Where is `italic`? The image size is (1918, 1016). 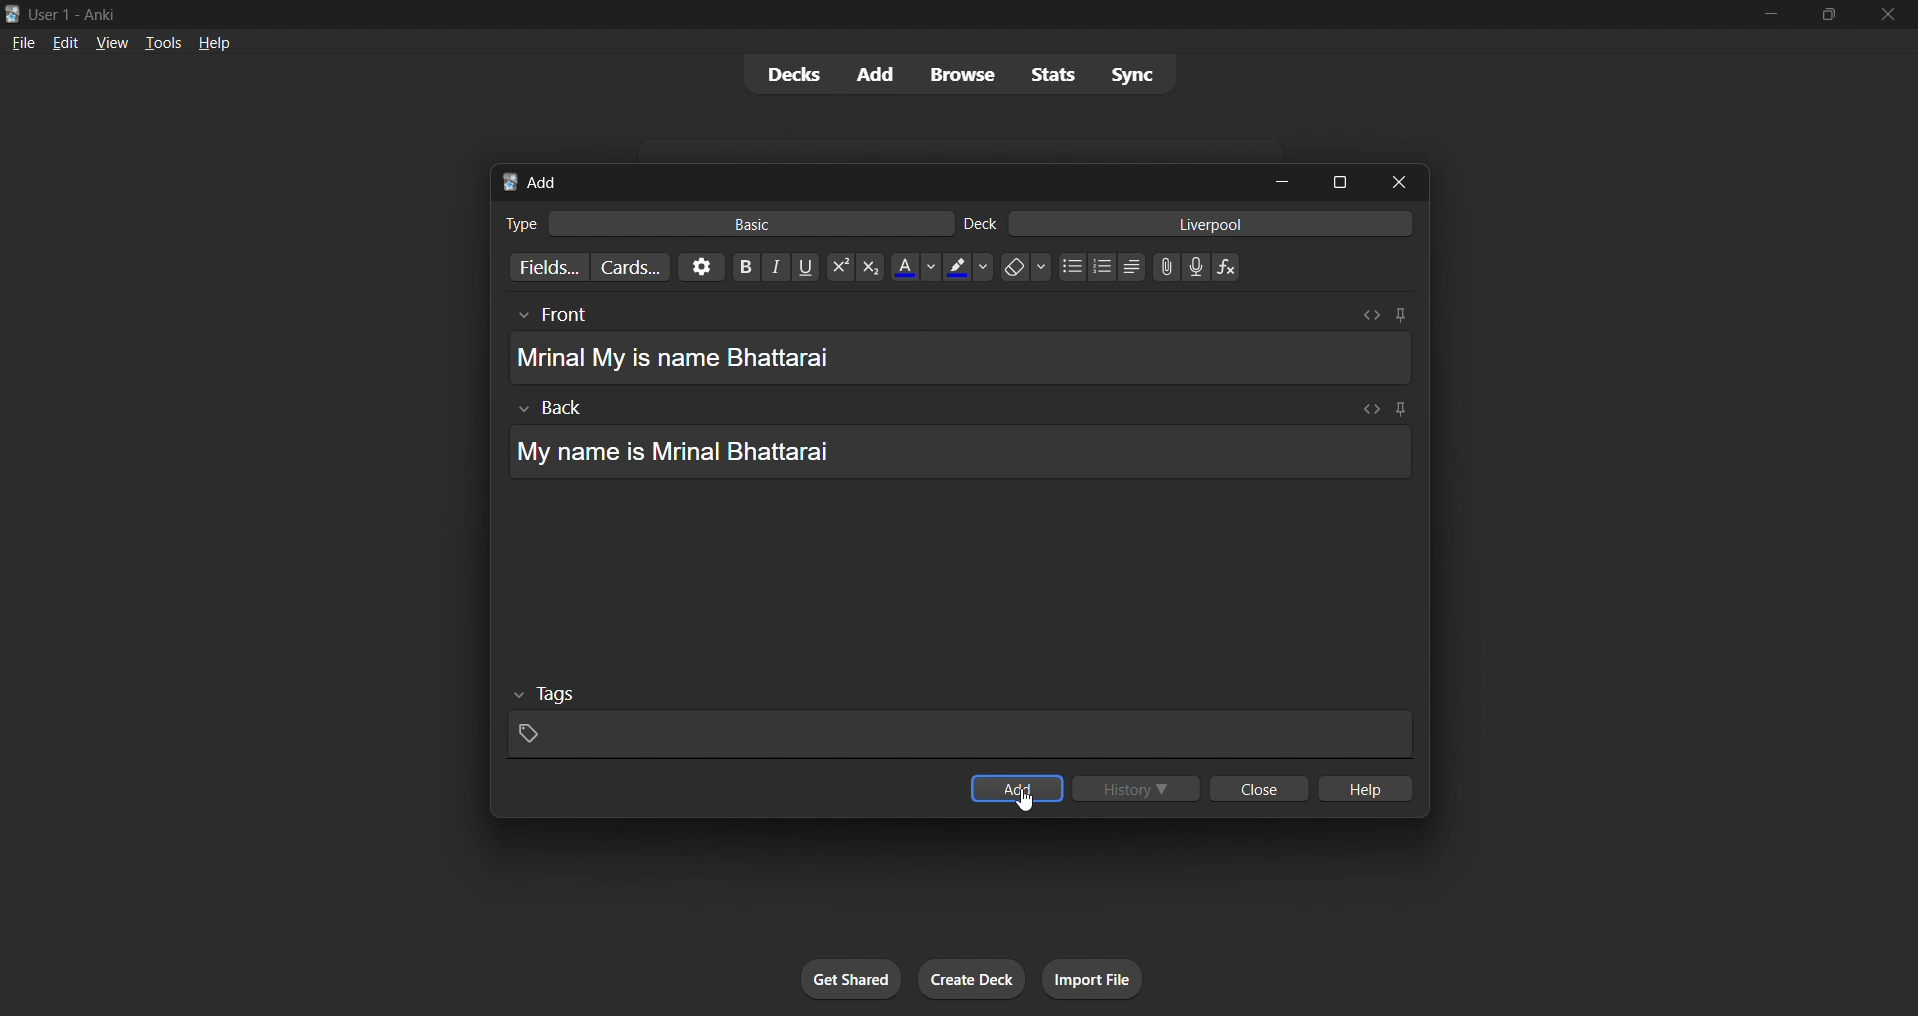 italic is located at coordinates (768, 266).